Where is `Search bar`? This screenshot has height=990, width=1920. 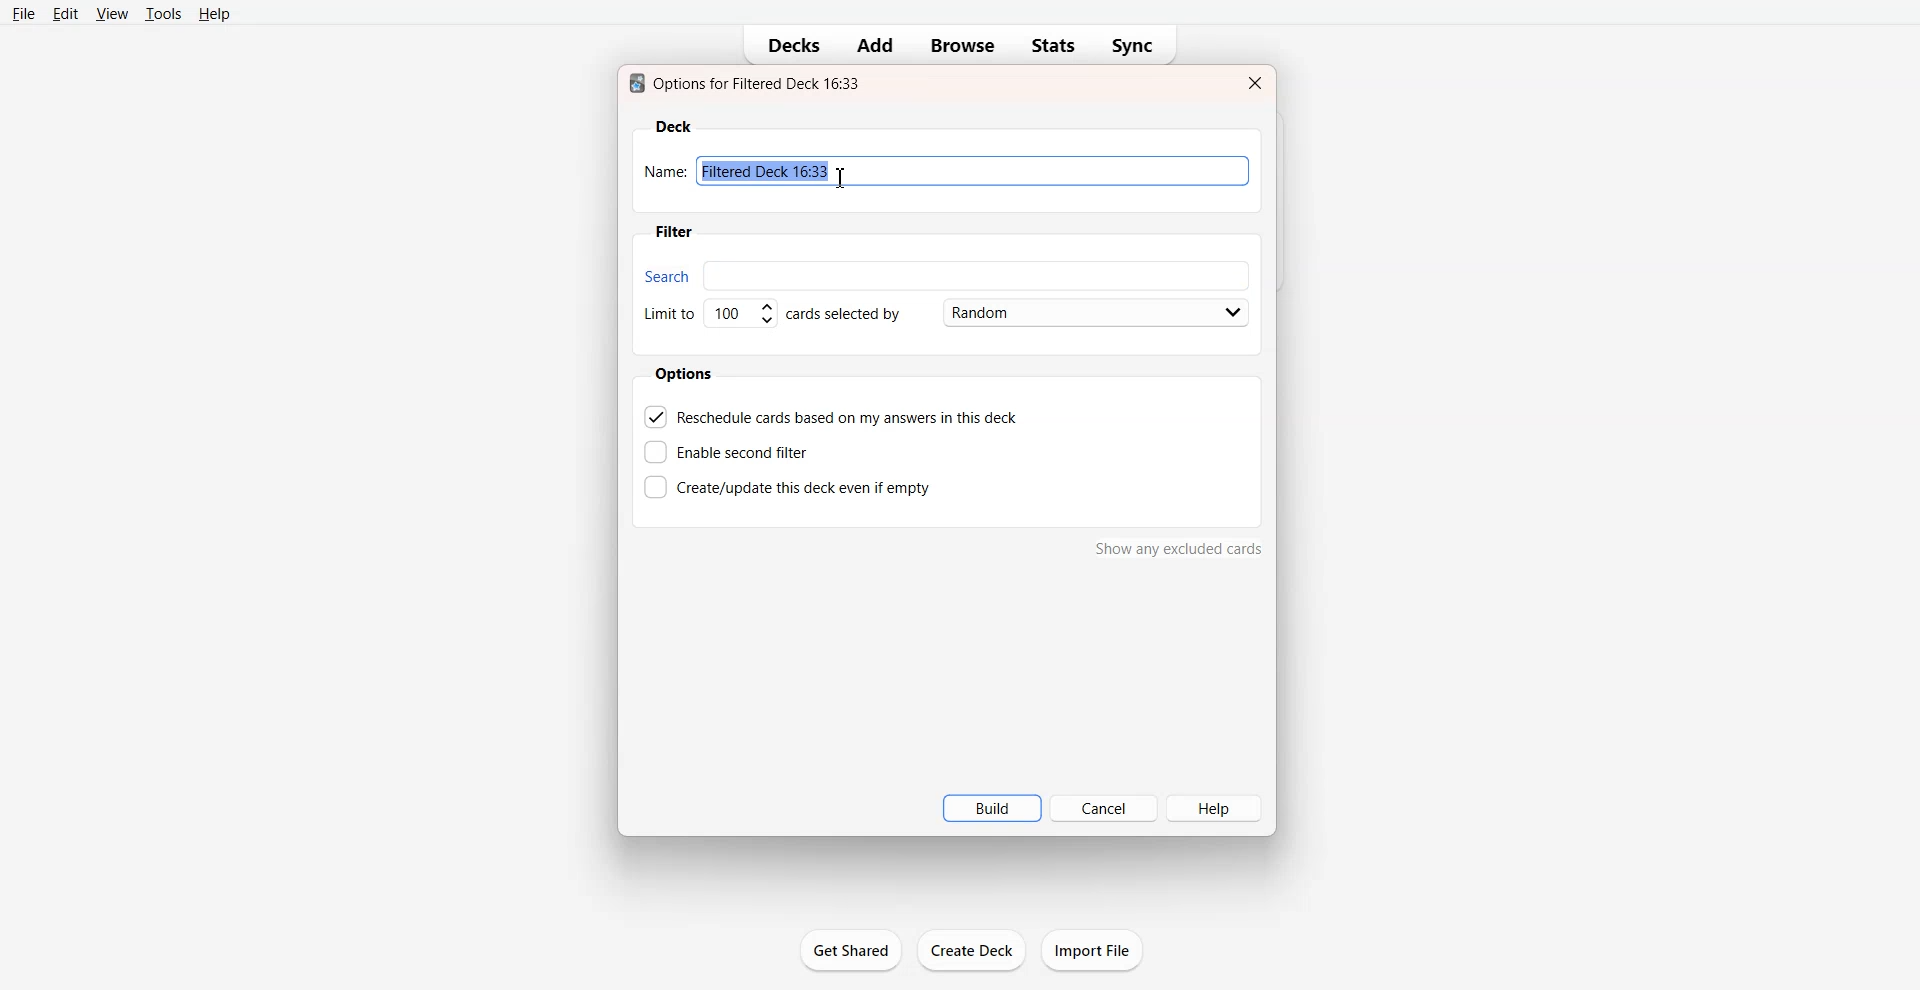
Search bar is located at coordinates (941, 273).